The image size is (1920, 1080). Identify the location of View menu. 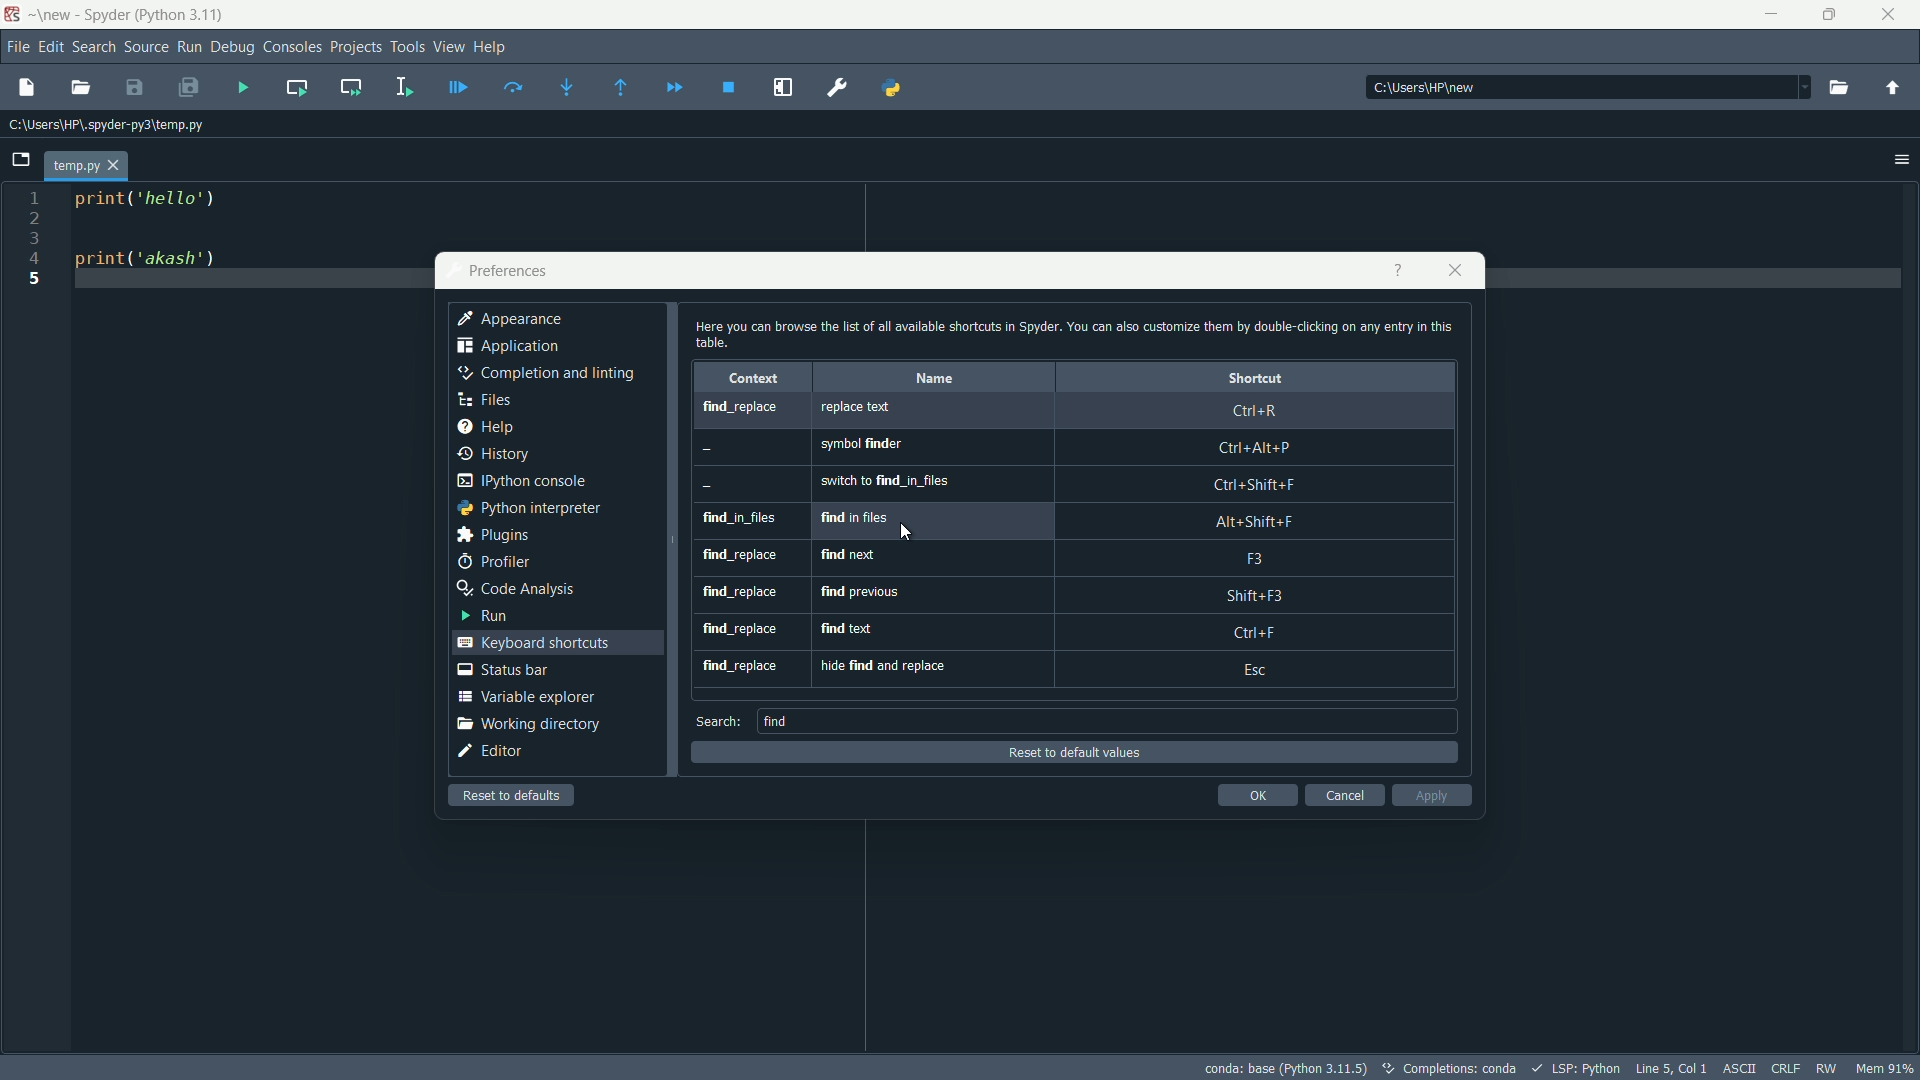
(449, 46).